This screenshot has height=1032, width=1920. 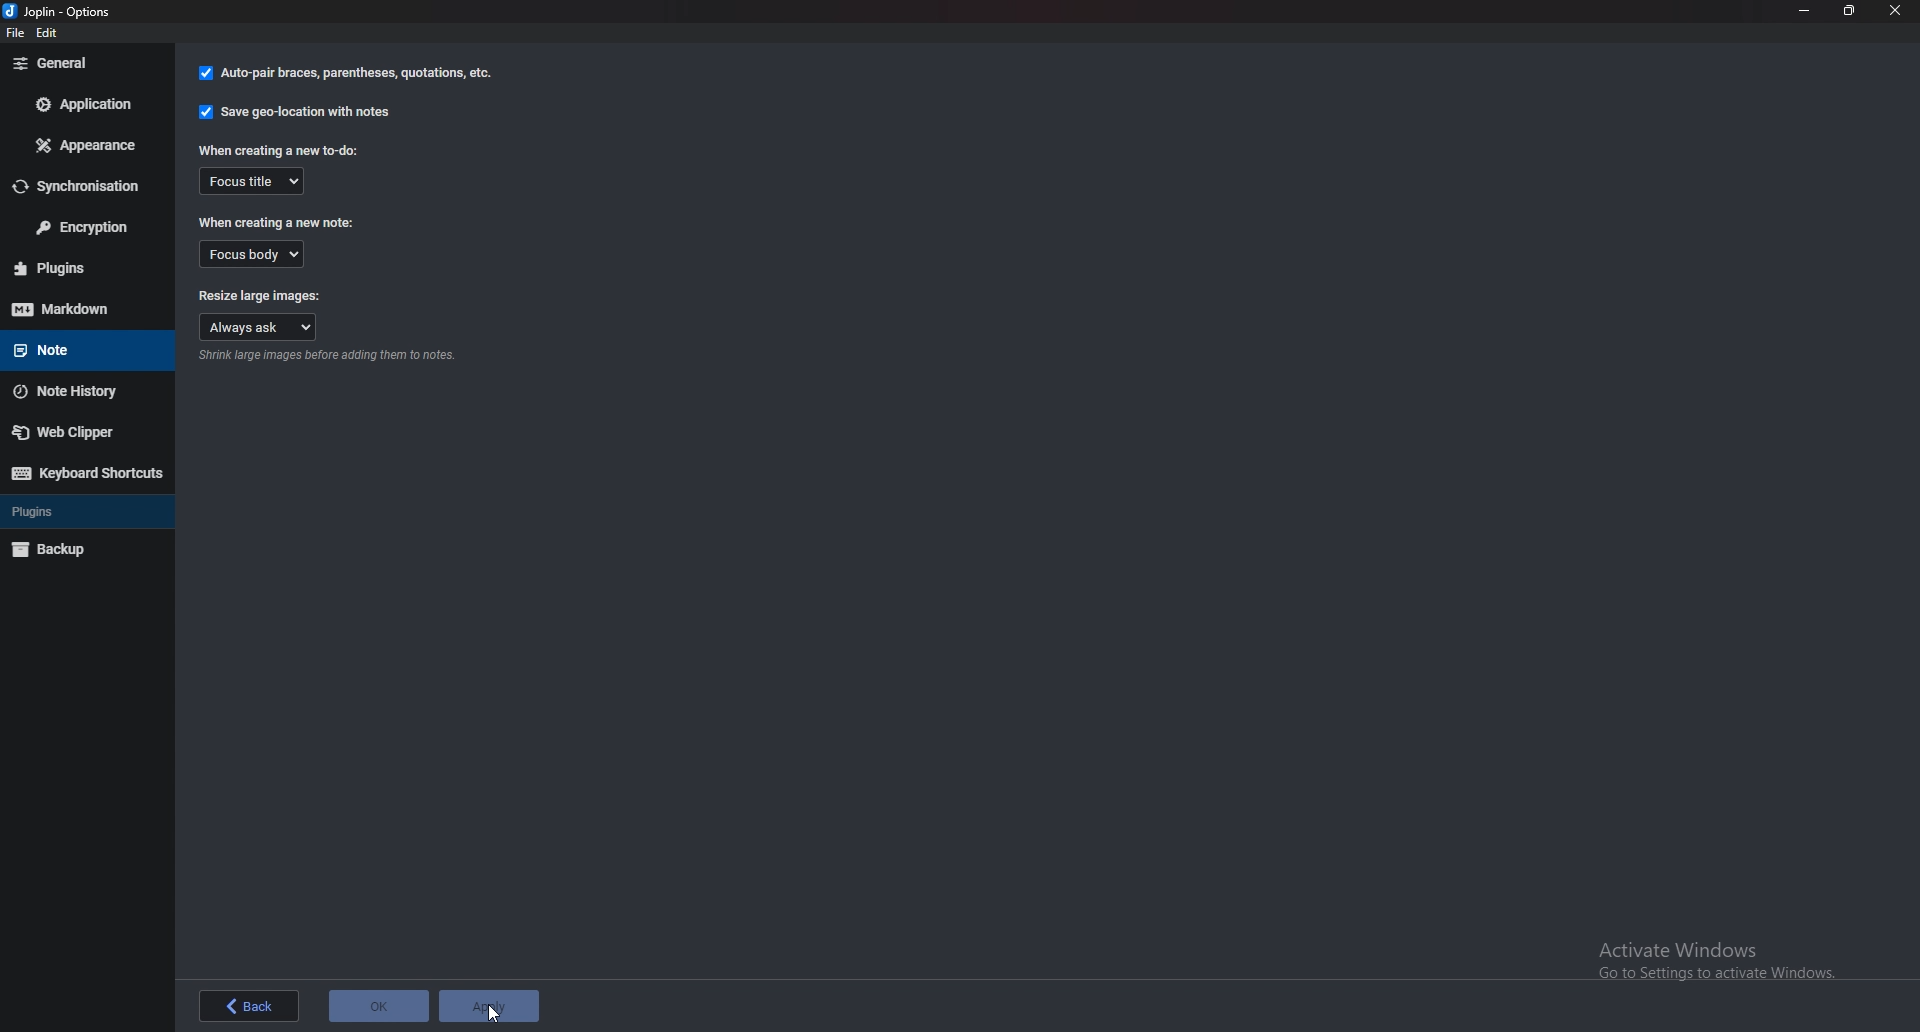 I want to click on encryption, so click(x=88, y=228).